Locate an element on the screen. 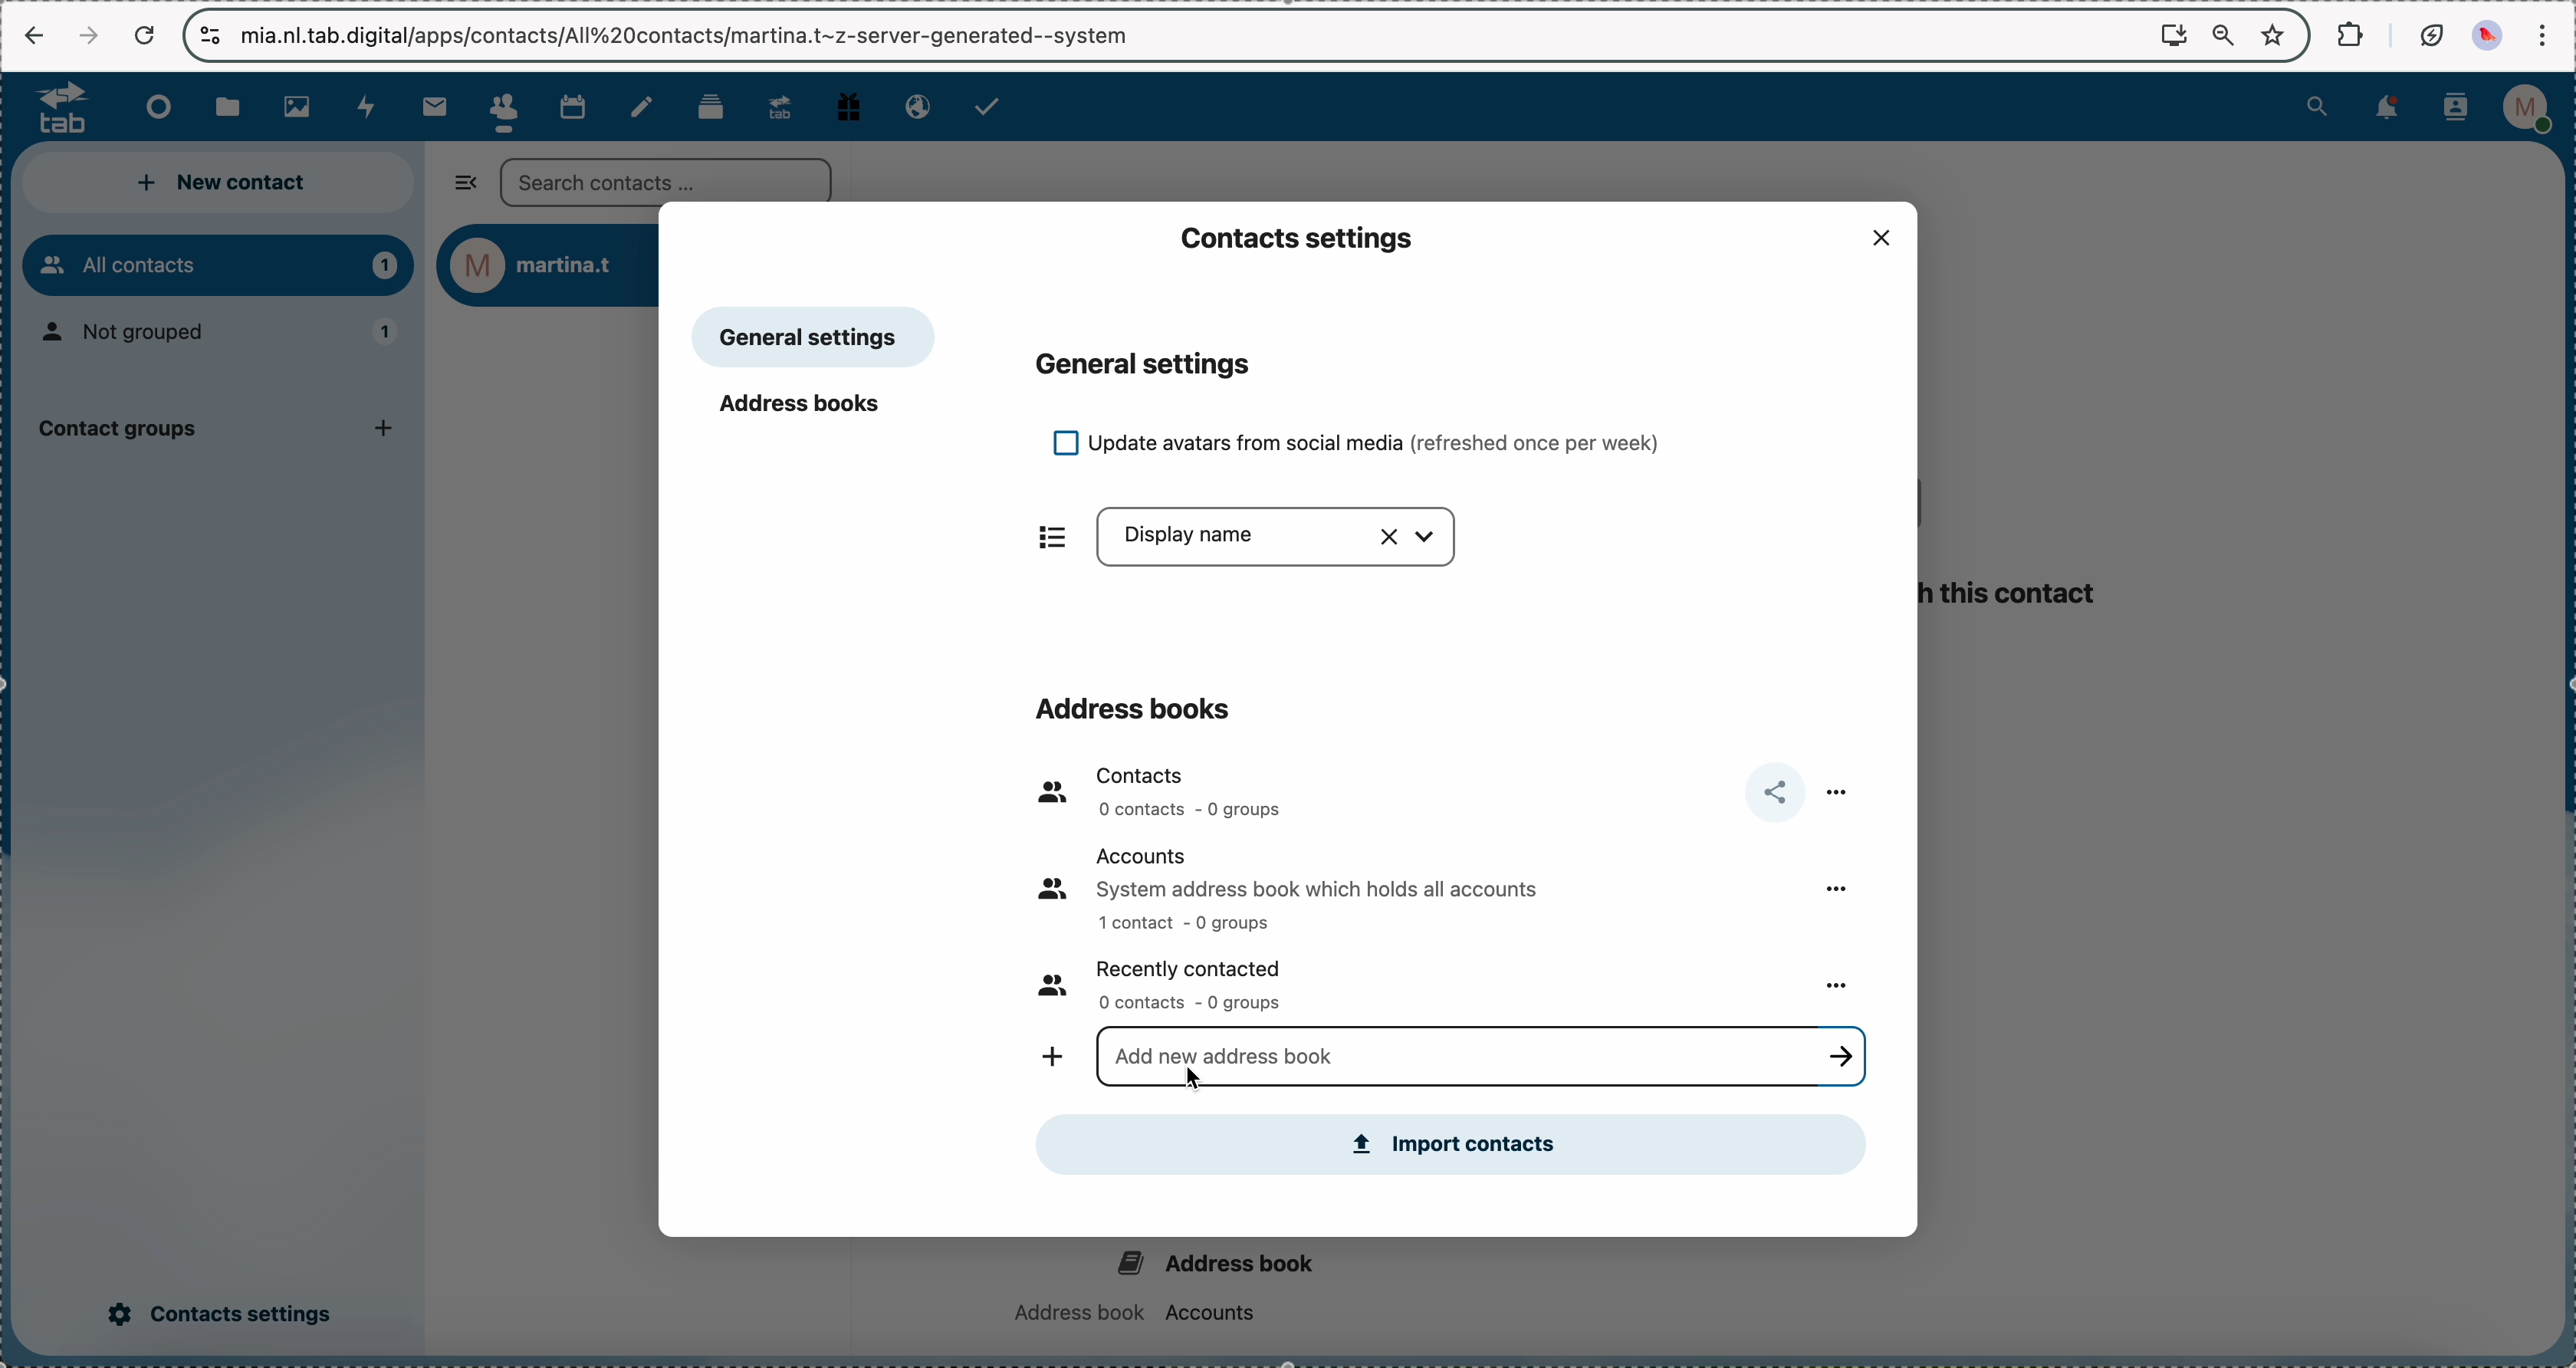  display name is located at coordinates (1283, 540).